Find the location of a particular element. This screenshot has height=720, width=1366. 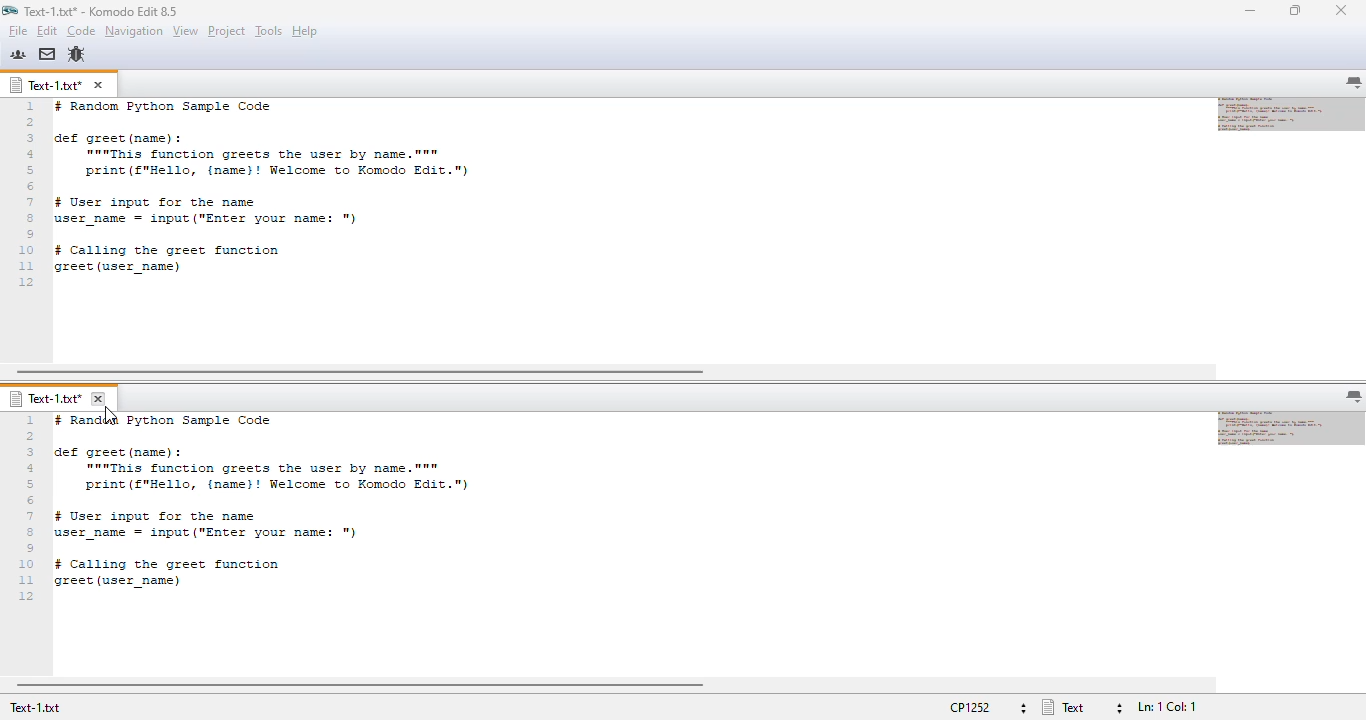

horizontal scroll bar is located at coordinates (360, 685).